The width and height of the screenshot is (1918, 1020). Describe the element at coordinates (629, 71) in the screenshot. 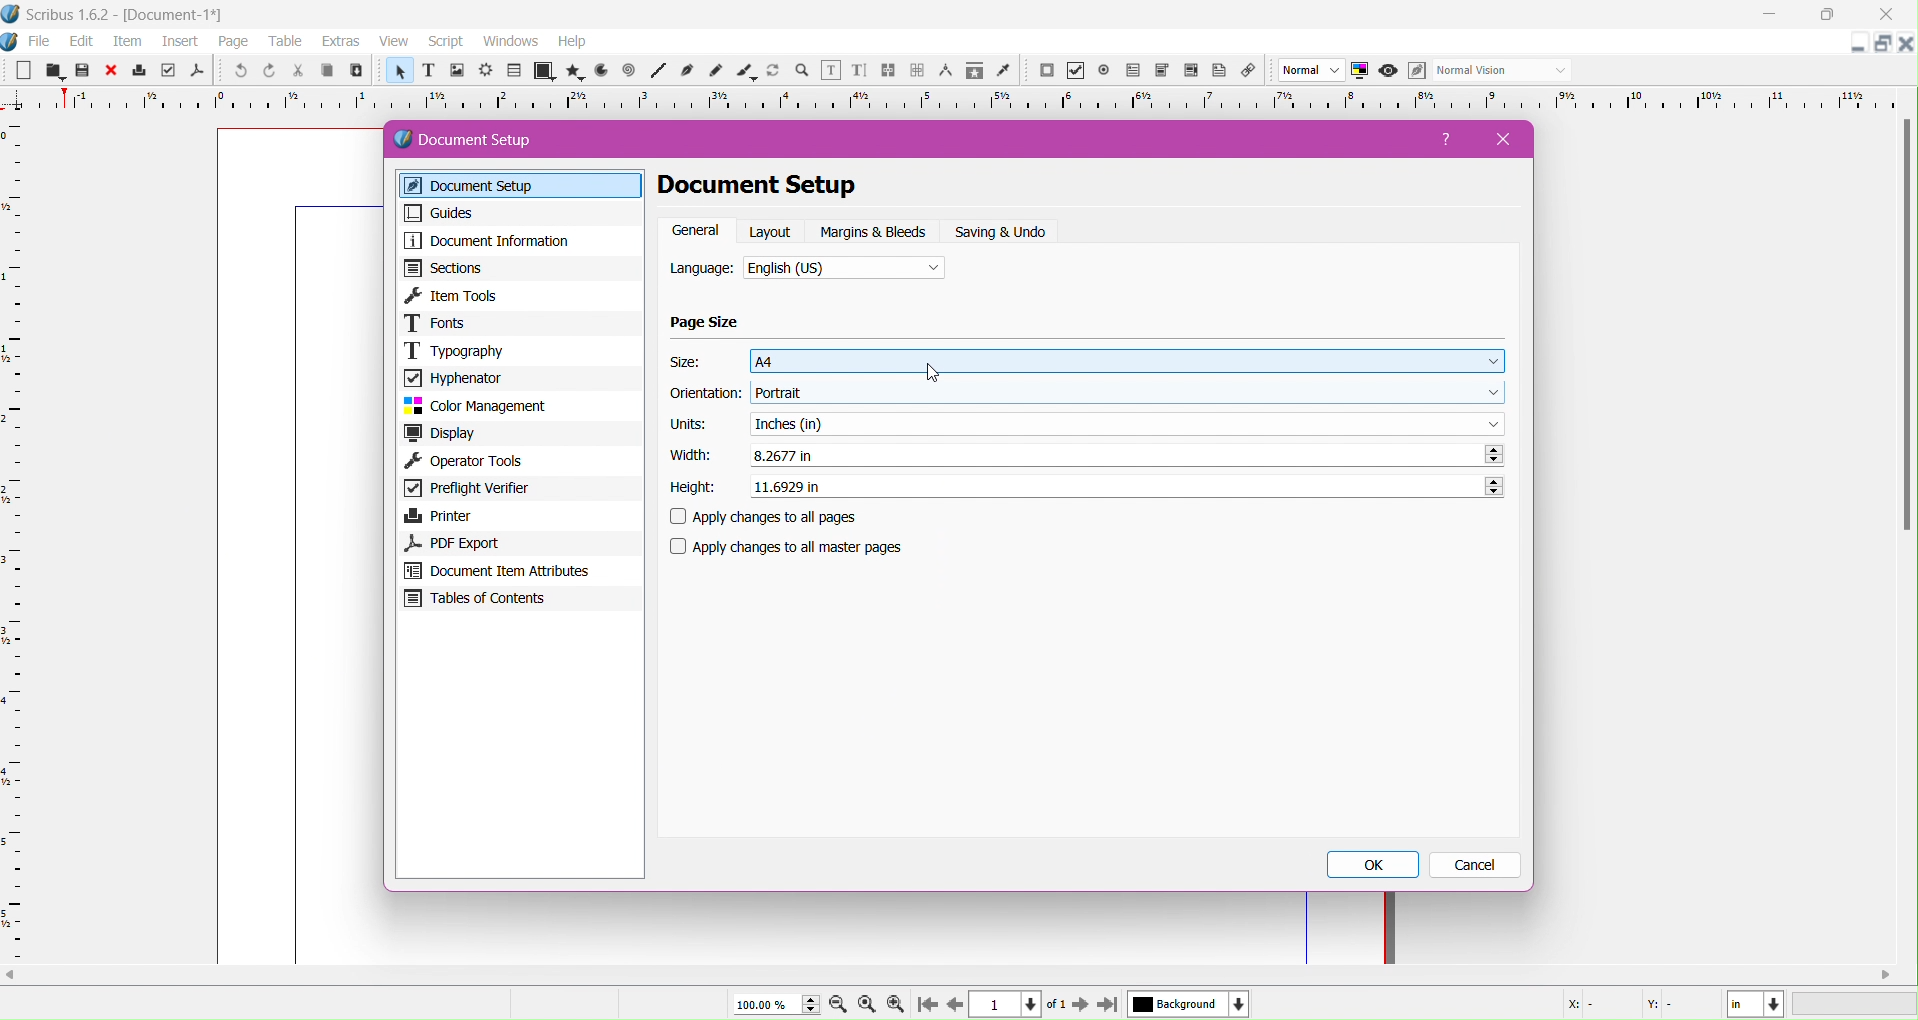

I see `spiral` at that location.